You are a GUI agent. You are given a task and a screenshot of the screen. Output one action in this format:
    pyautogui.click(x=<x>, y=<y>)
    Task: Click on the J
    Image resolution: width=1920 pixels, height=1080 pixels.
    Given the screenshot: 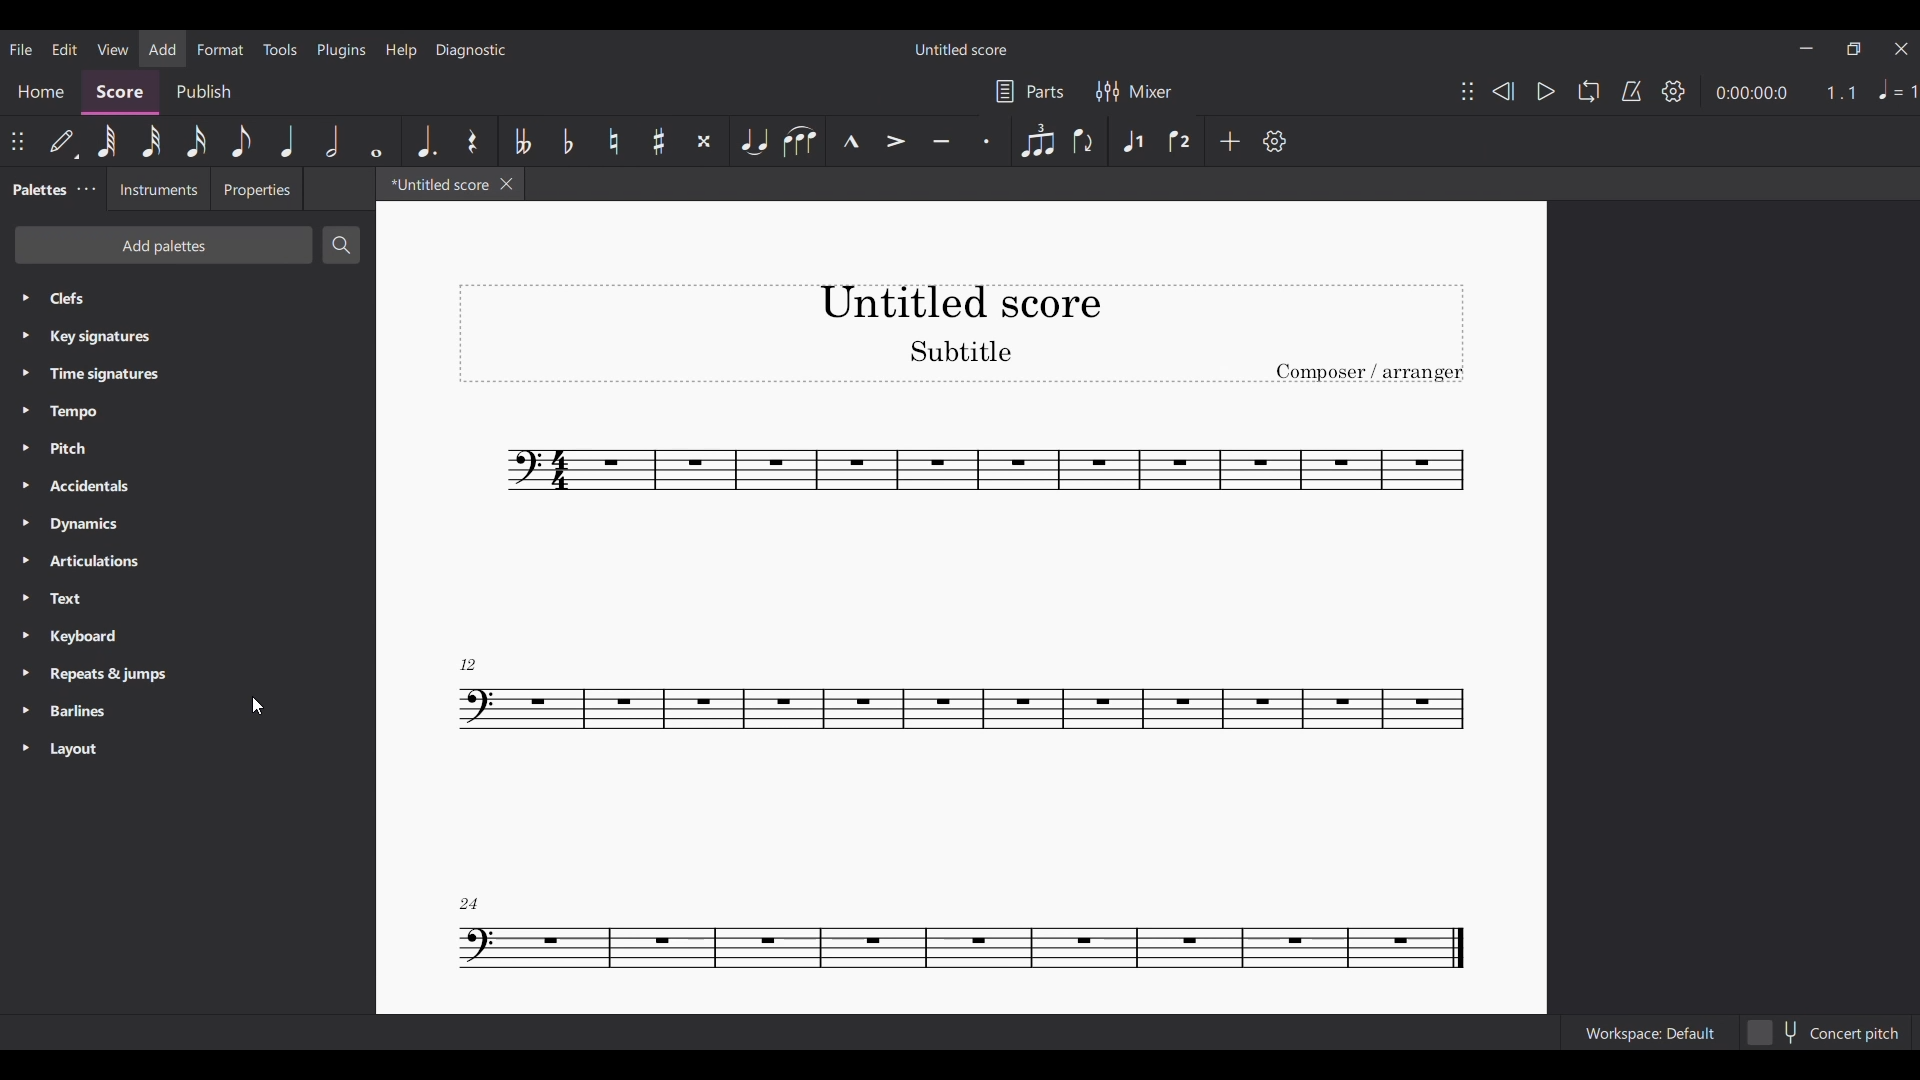 What is the action you would take?
    pyautogui.click(x=331, y=137)
    